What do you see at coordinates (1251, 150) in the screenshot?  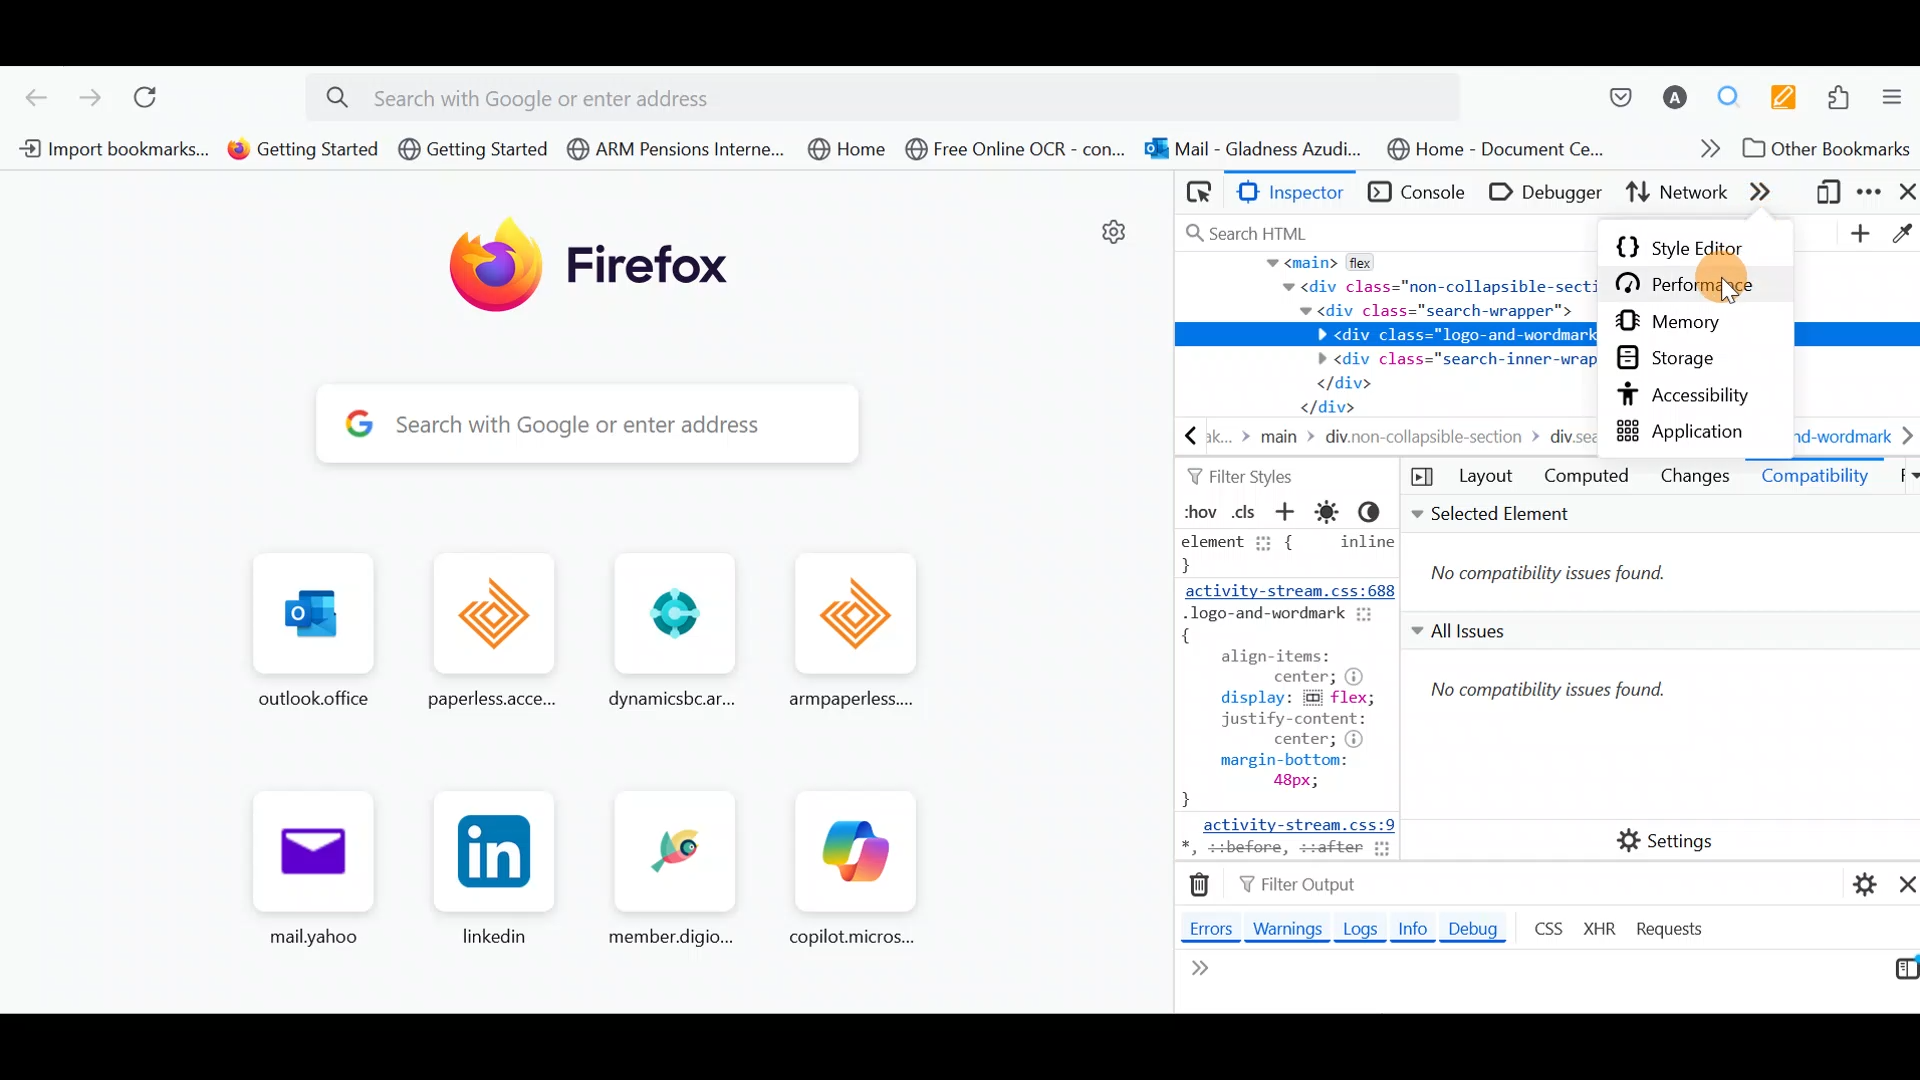 I see `Bookmark 7` at bounding box center [1251, 150].